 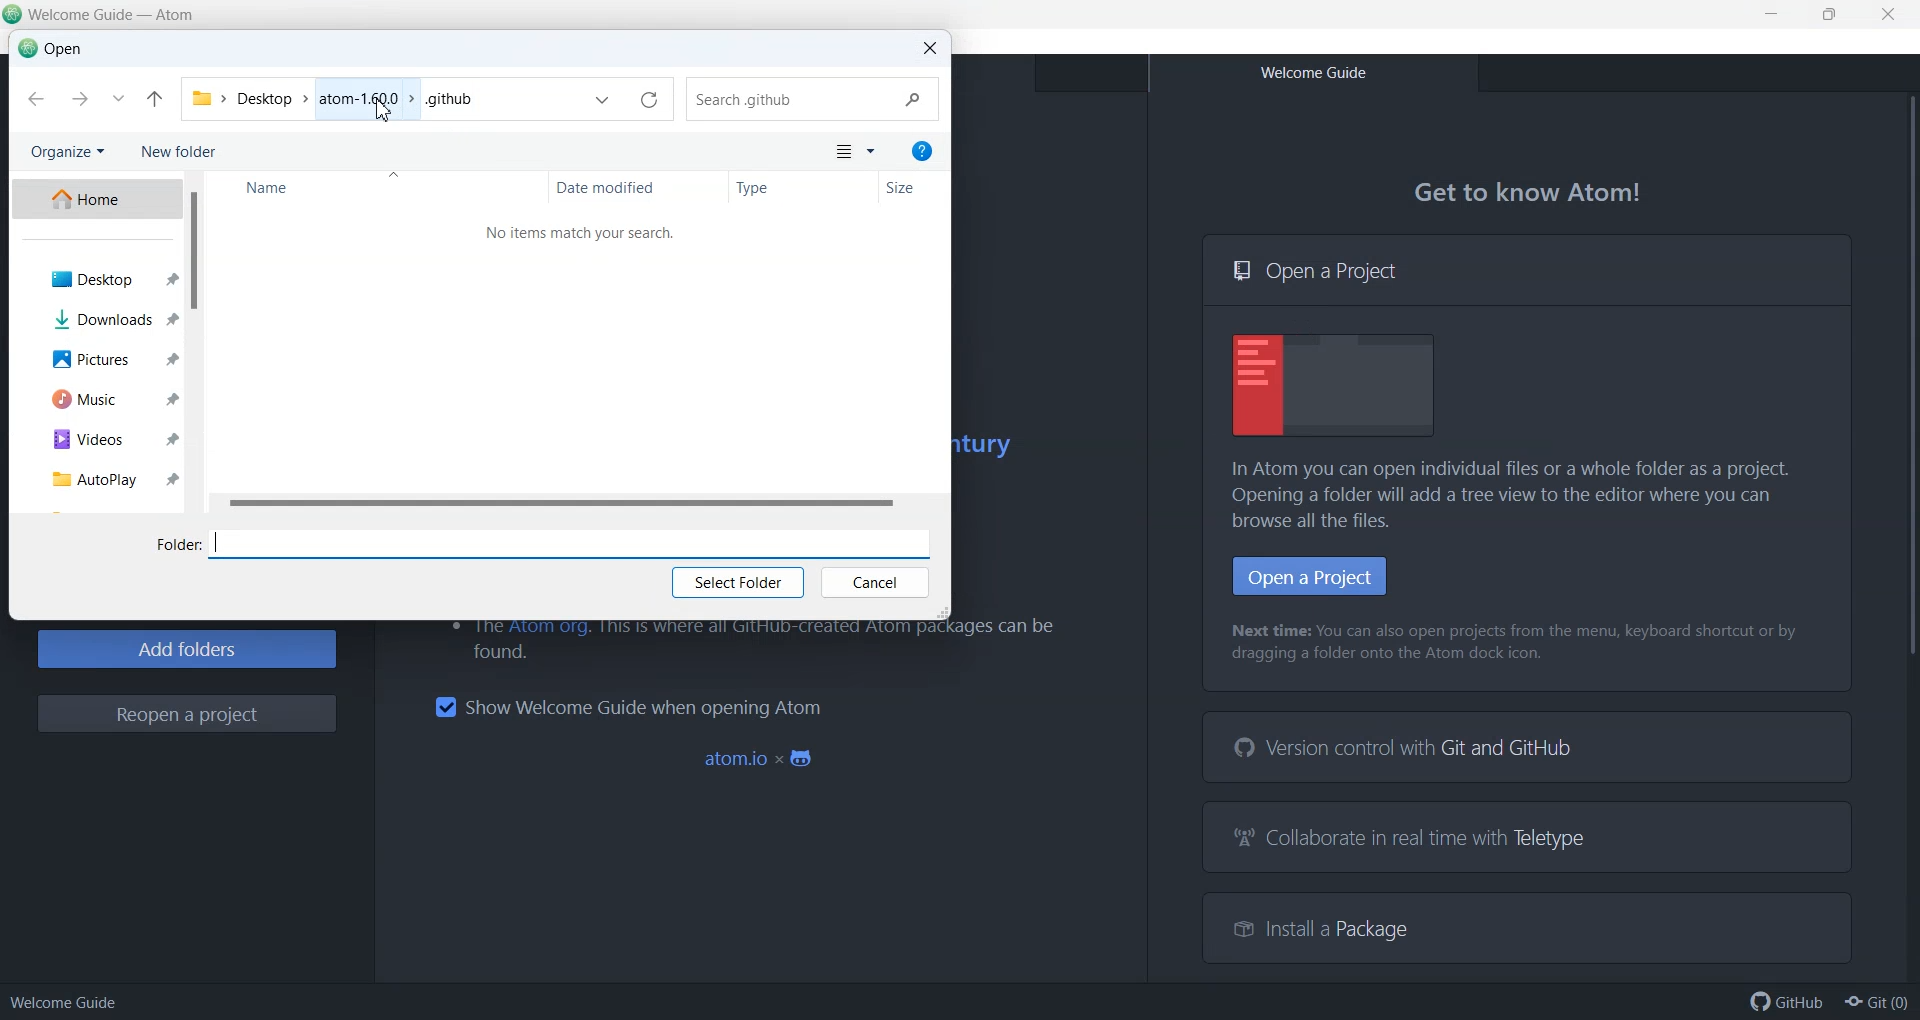 What do you see at coordinates (911, 189) in the screenshot?
I see `Size` at bounding box center [911, 189].